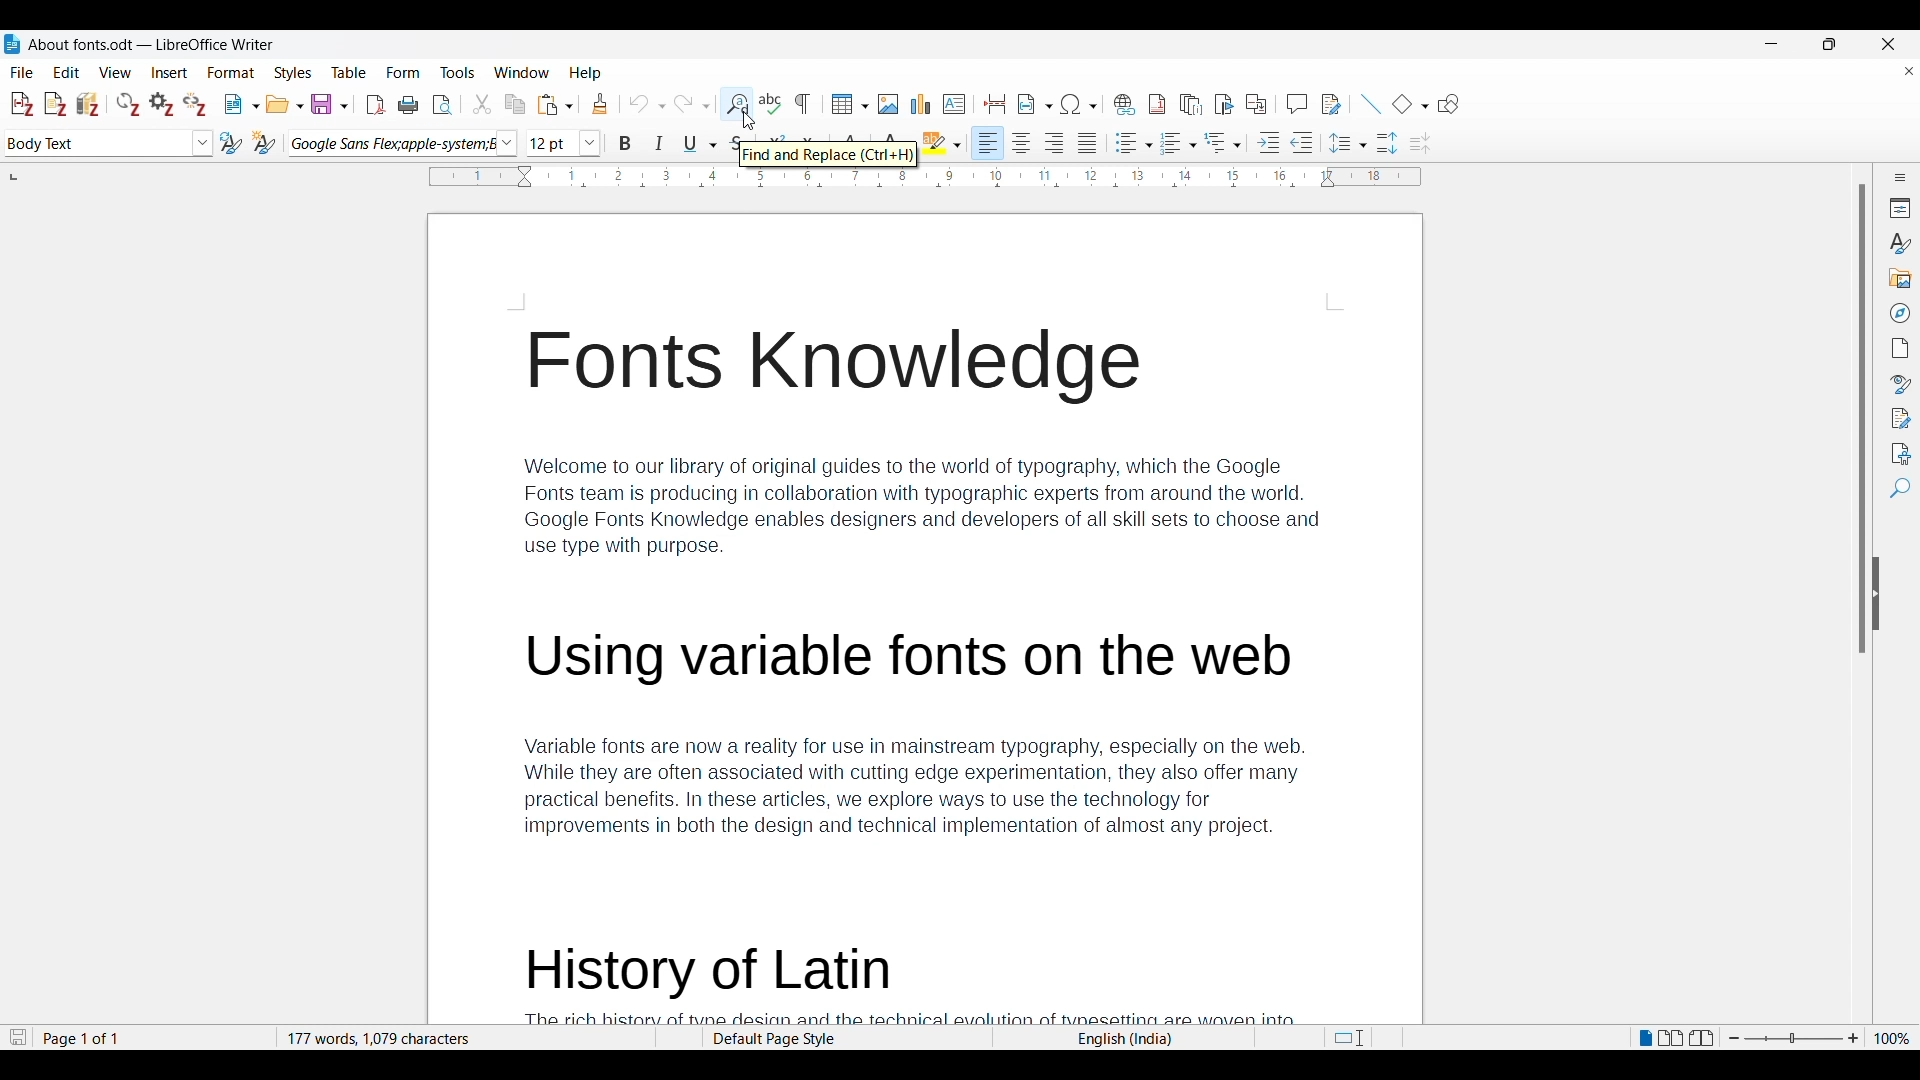 The image size is (1920, 1080). Describe the element at coordinates (466, 1039) in the screenshot. I see `Total word and character count` at that location.